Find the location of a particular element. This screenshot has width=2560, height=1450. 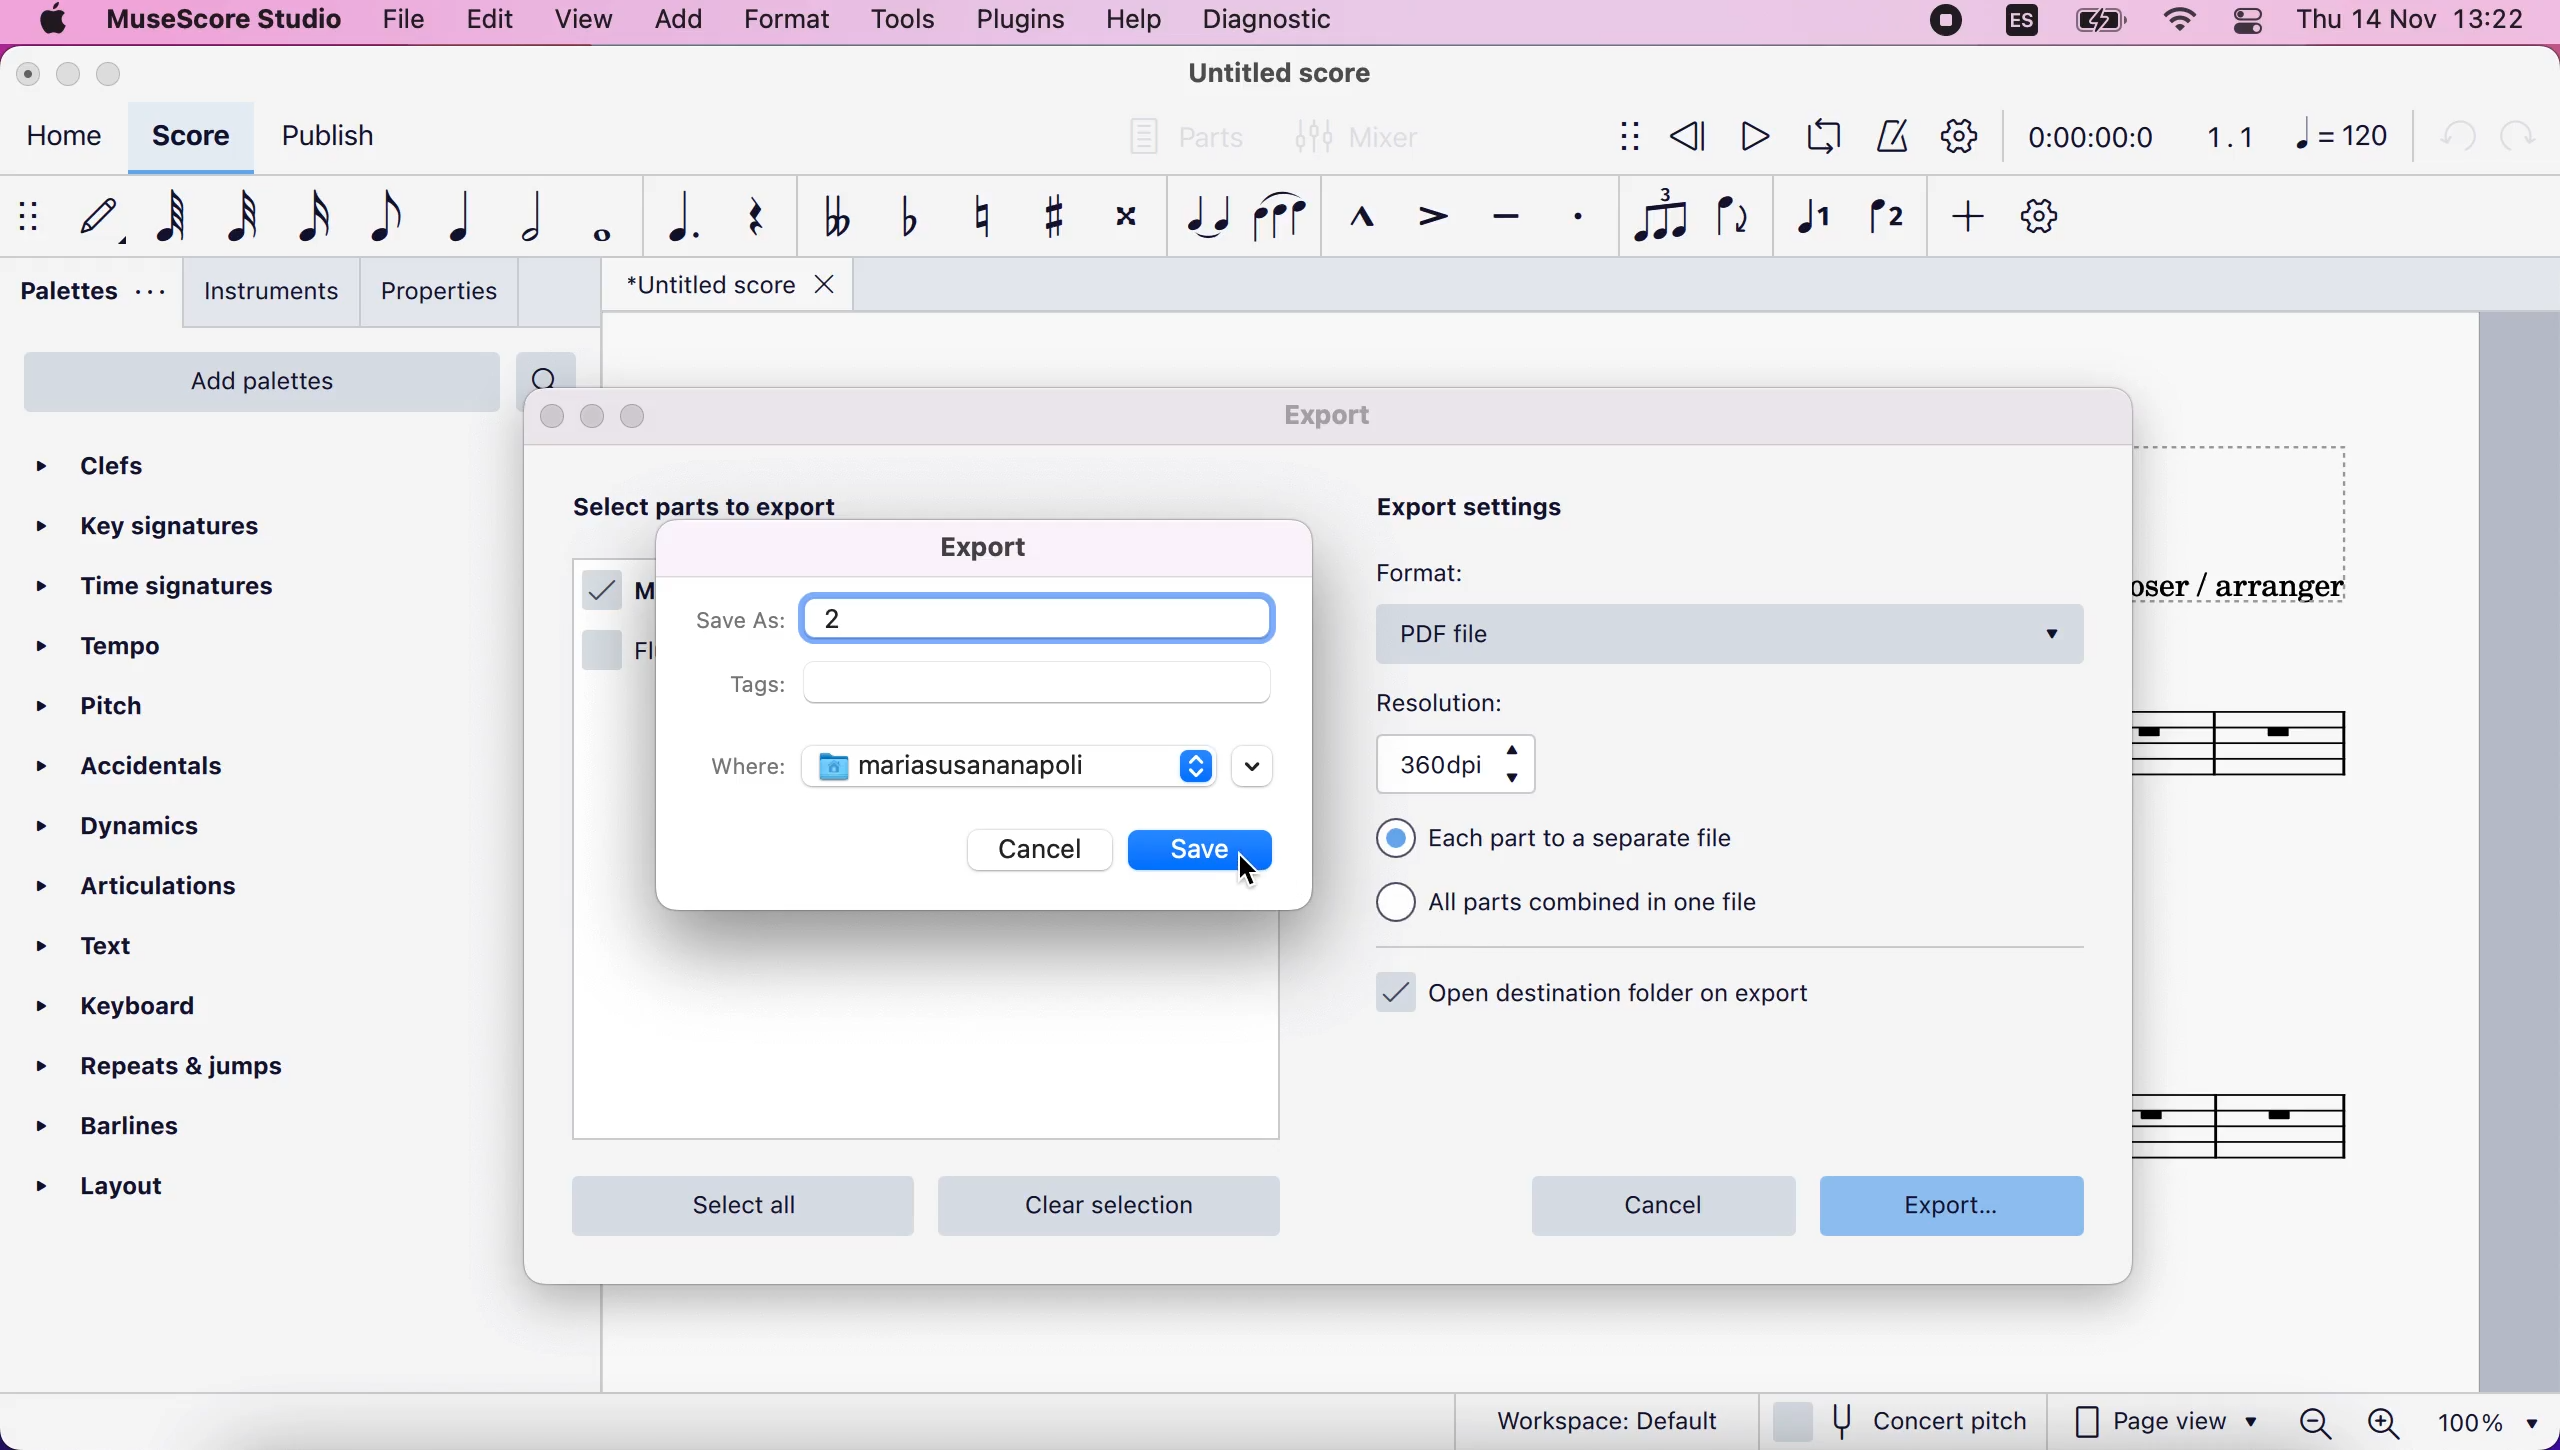

whole note is located at coordinates (597, 215).